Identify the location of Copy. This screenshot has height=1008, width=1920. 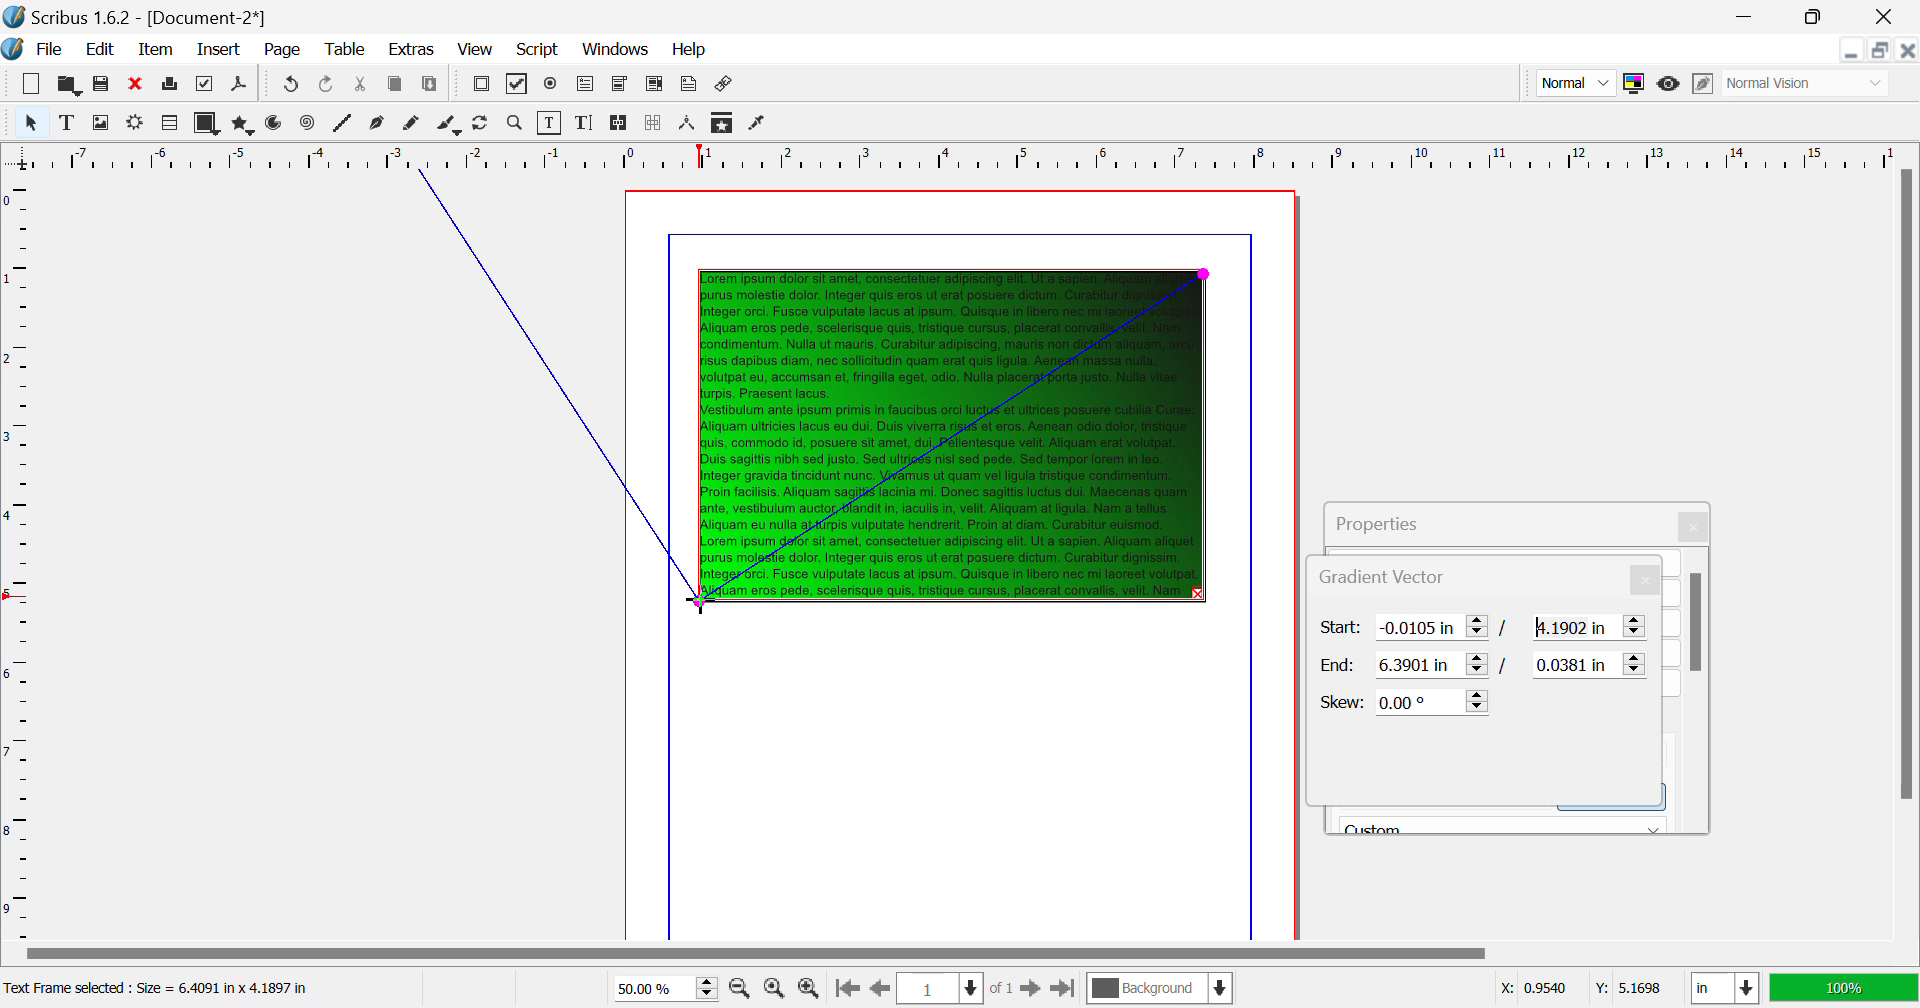
(396, 88).